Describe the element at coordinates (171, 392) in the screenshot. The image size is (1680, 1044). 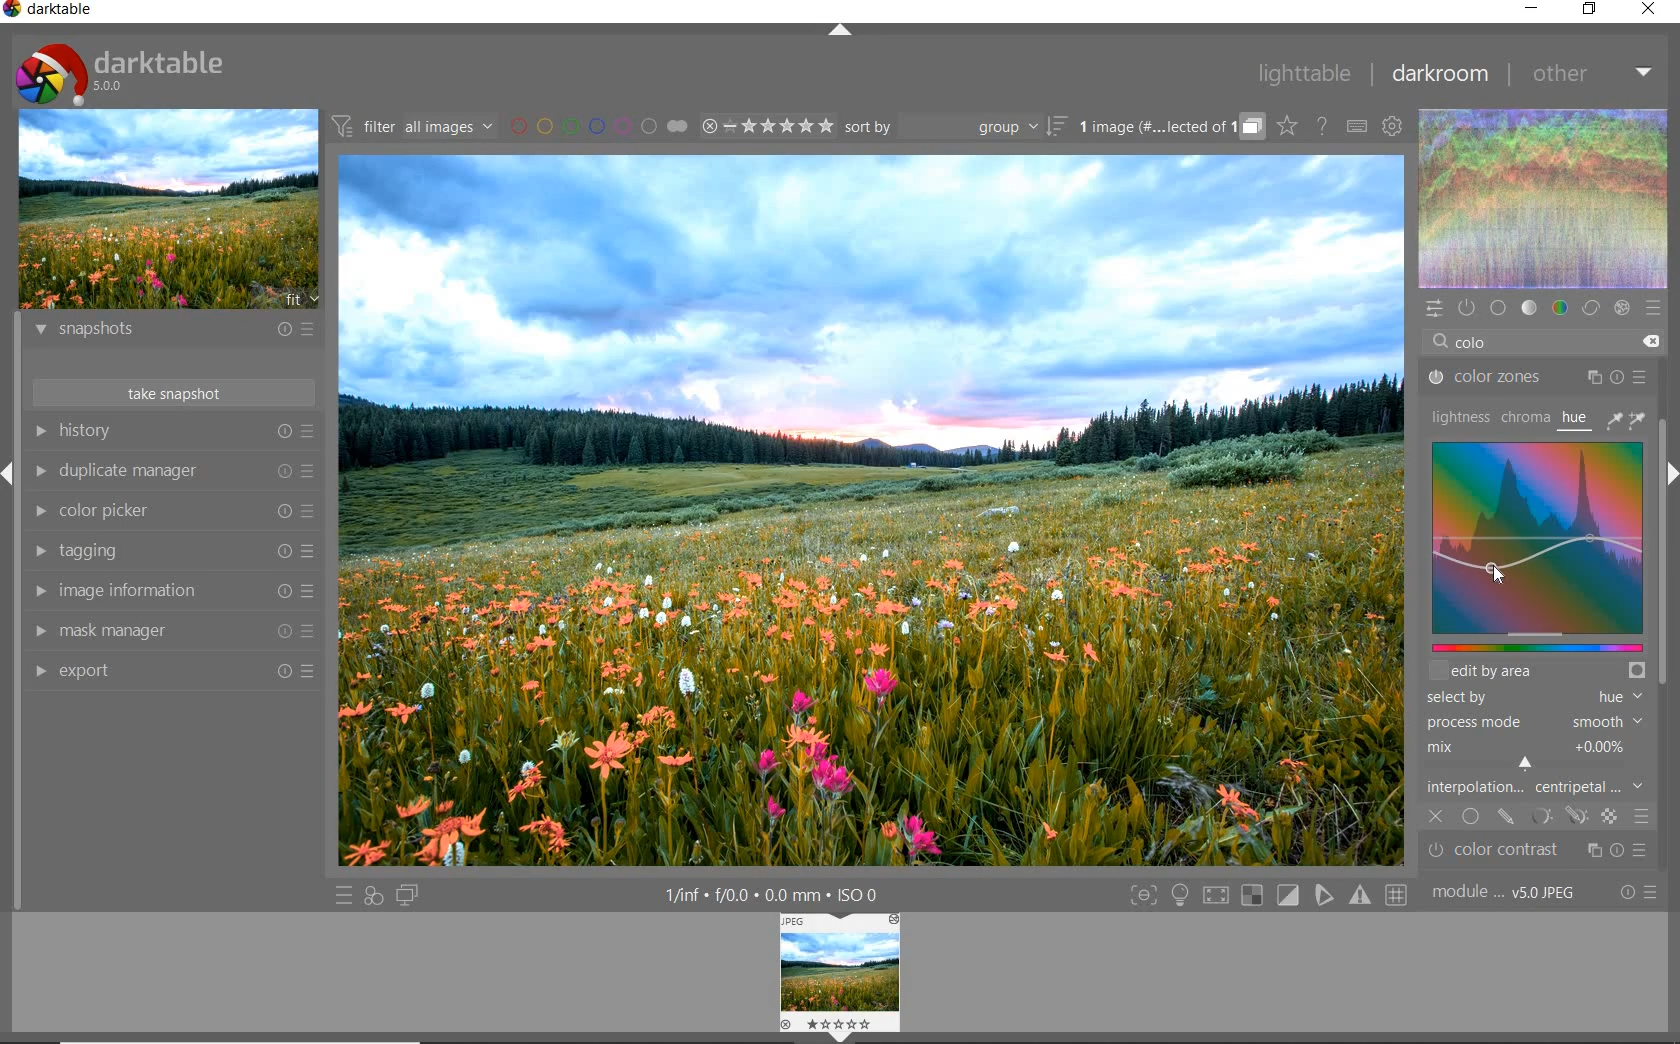
I see `take snapshots` at that location.